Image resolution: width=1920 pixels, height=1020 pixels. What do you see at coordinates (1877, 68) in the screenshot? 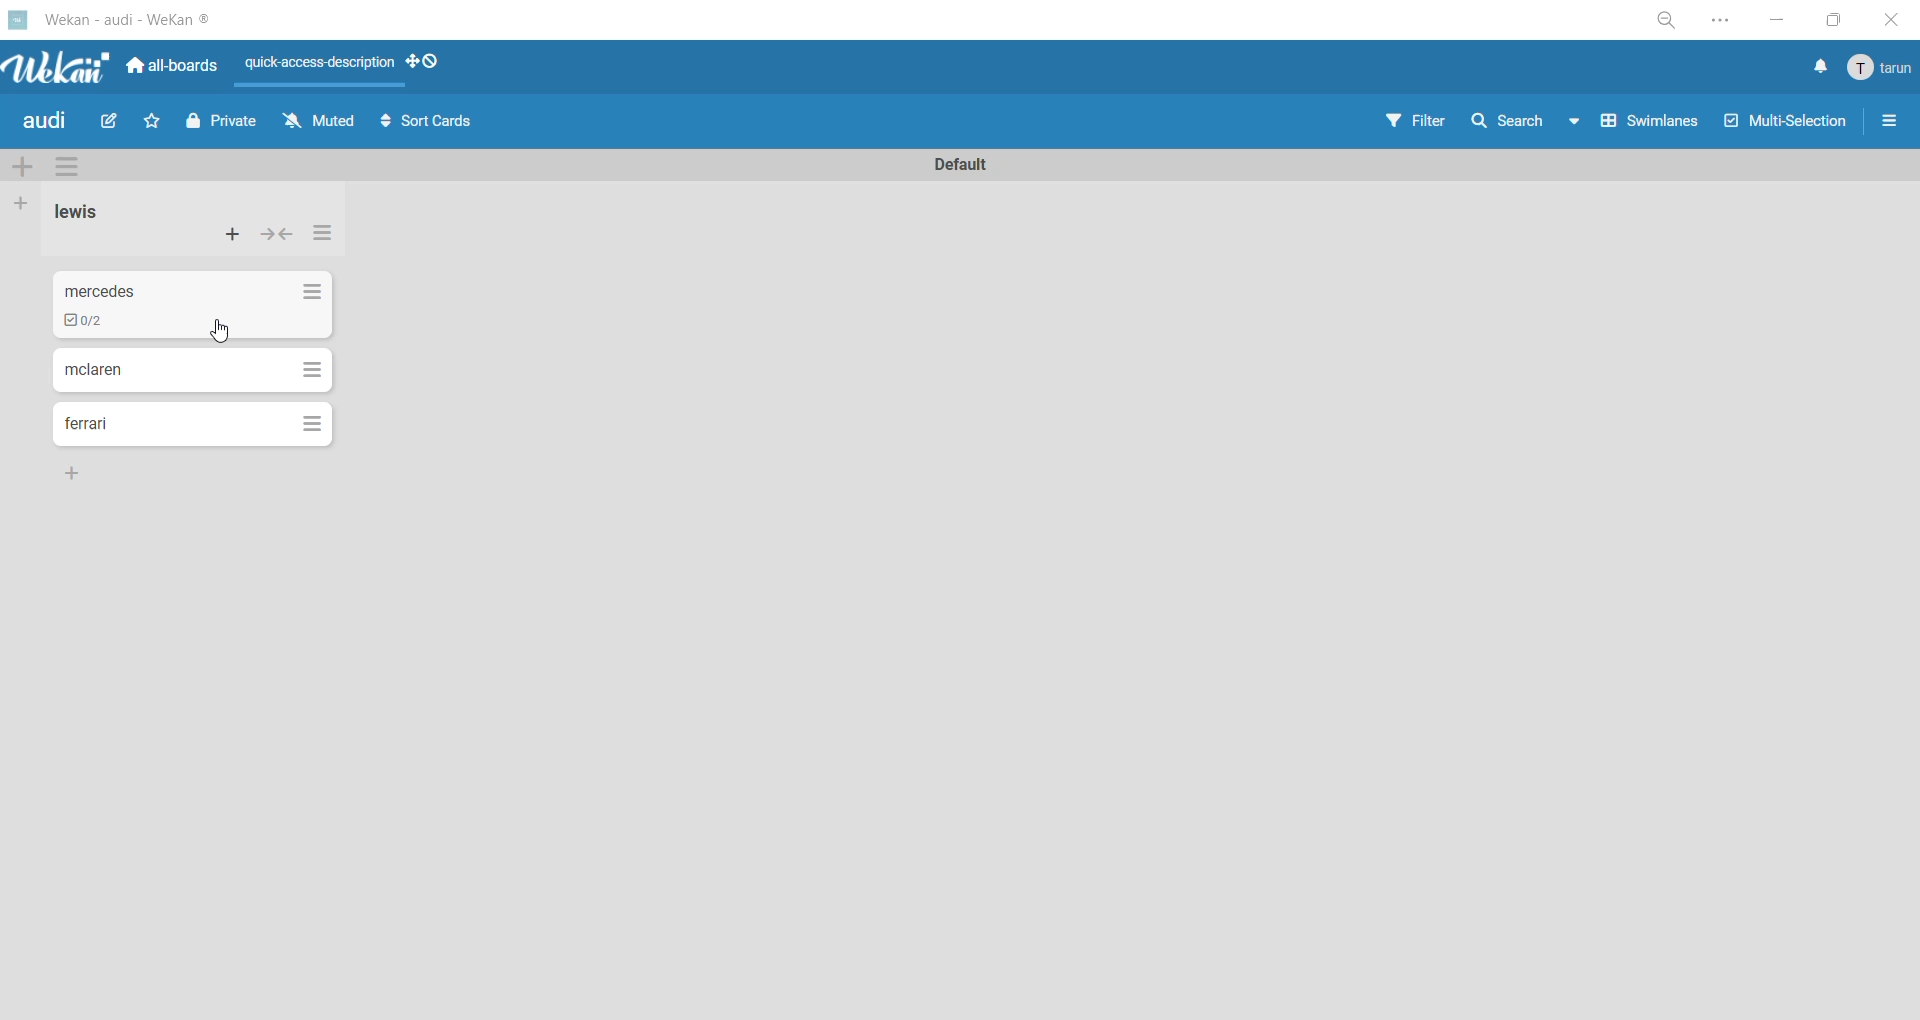
I see `menu` at bounding box center [1877, 68].